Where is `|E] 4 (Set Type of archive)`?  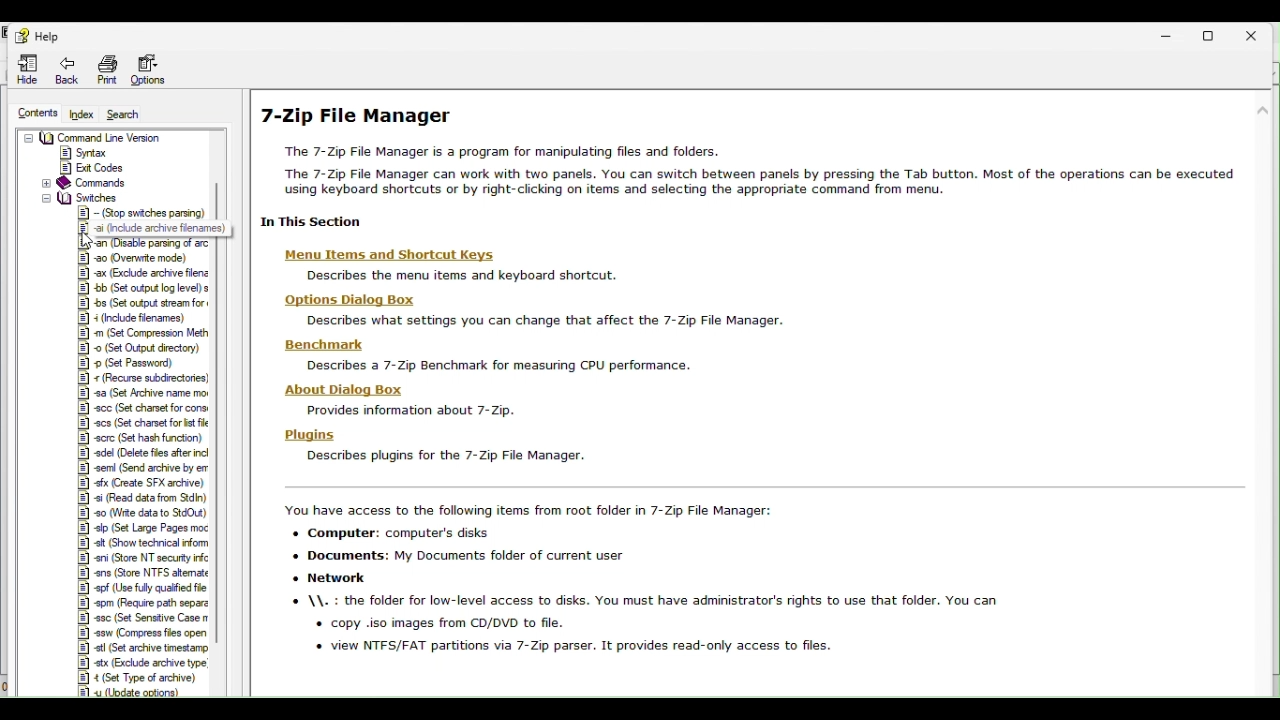 |E] 4 (Set Type of archive) is located at coordinates (138, 678).